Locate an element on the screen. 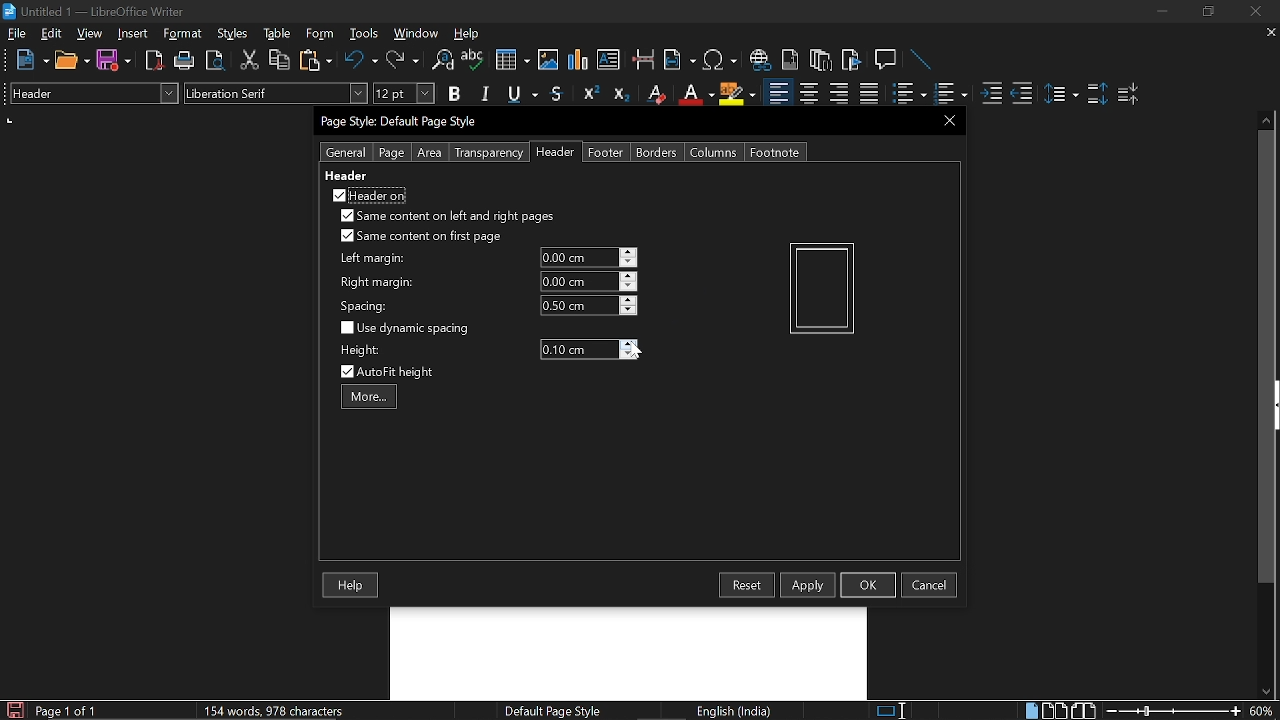 The width and height of the screenshot is (1280, 720). line margin Line margin is located at coordinates (577, 258).